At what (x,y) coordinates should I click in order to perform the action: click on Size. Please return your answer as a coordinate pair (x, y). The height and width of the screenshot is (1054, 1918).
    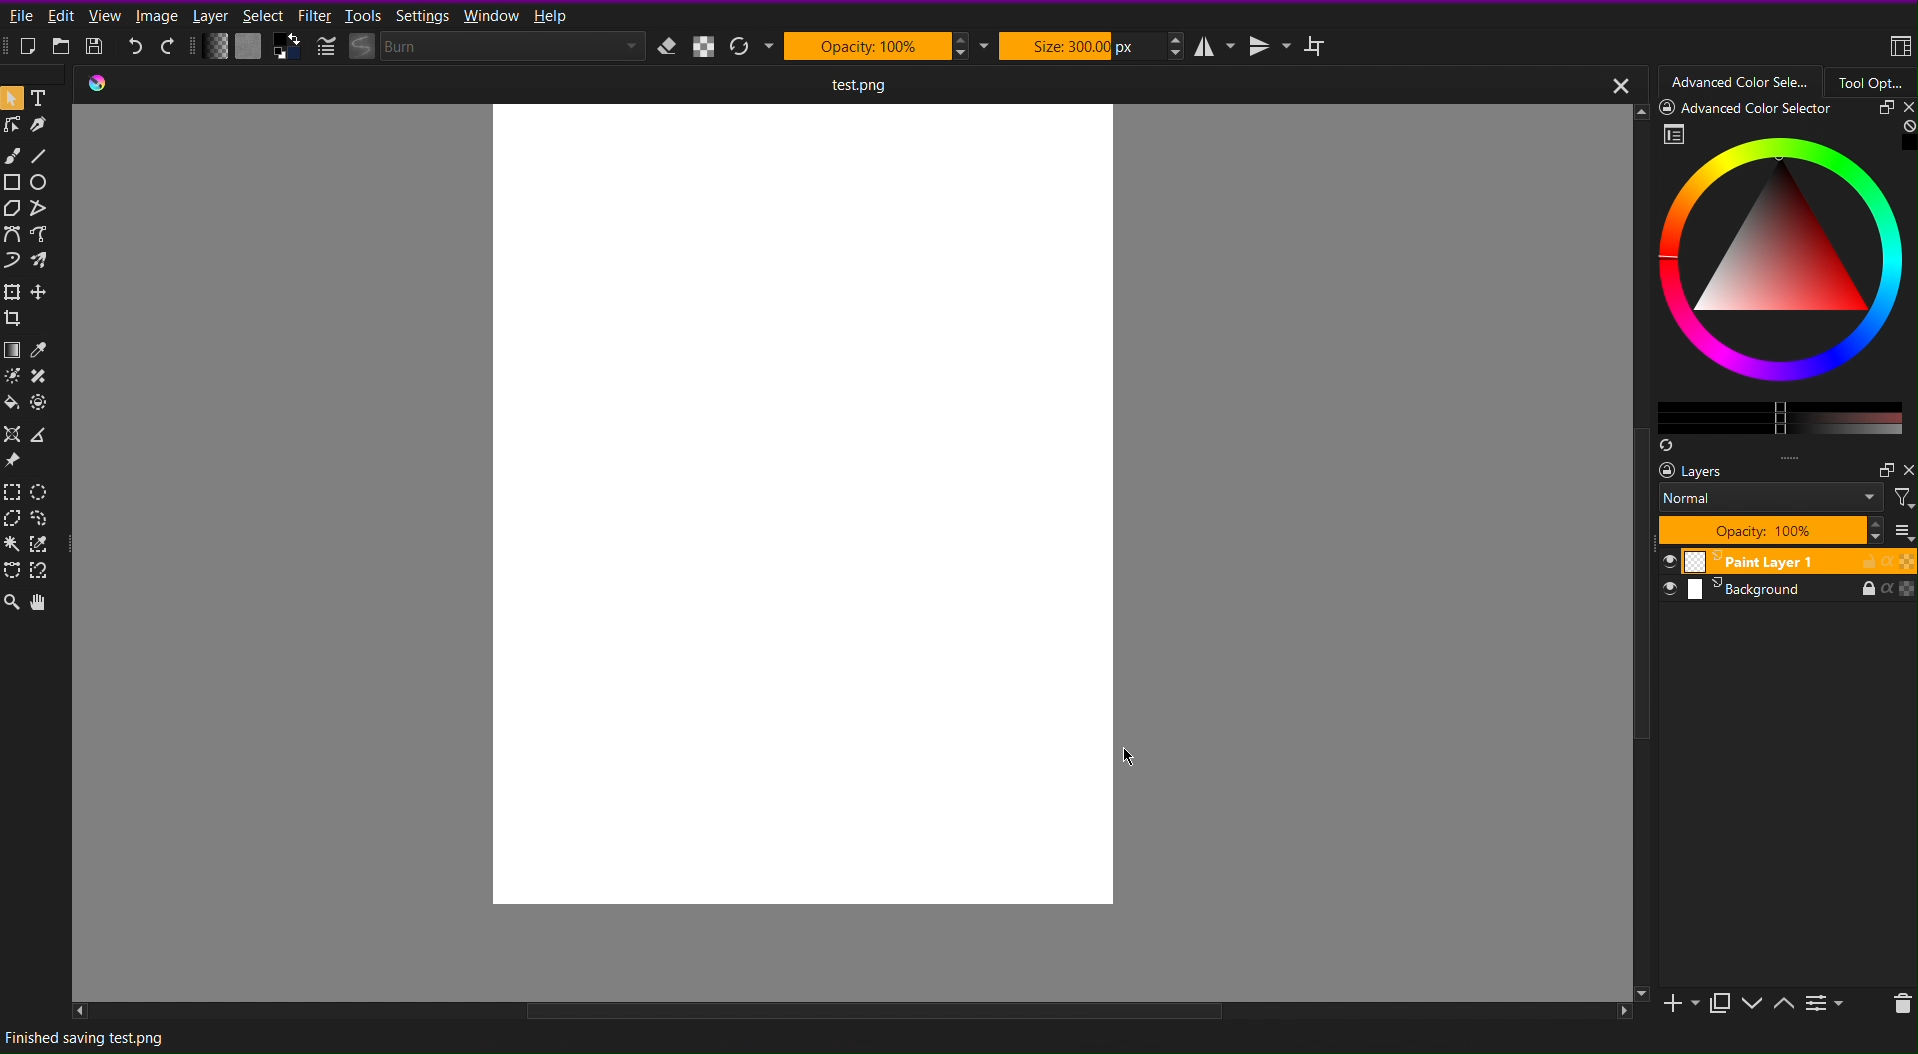
    Looking at the image, I should click on (1082, 46).